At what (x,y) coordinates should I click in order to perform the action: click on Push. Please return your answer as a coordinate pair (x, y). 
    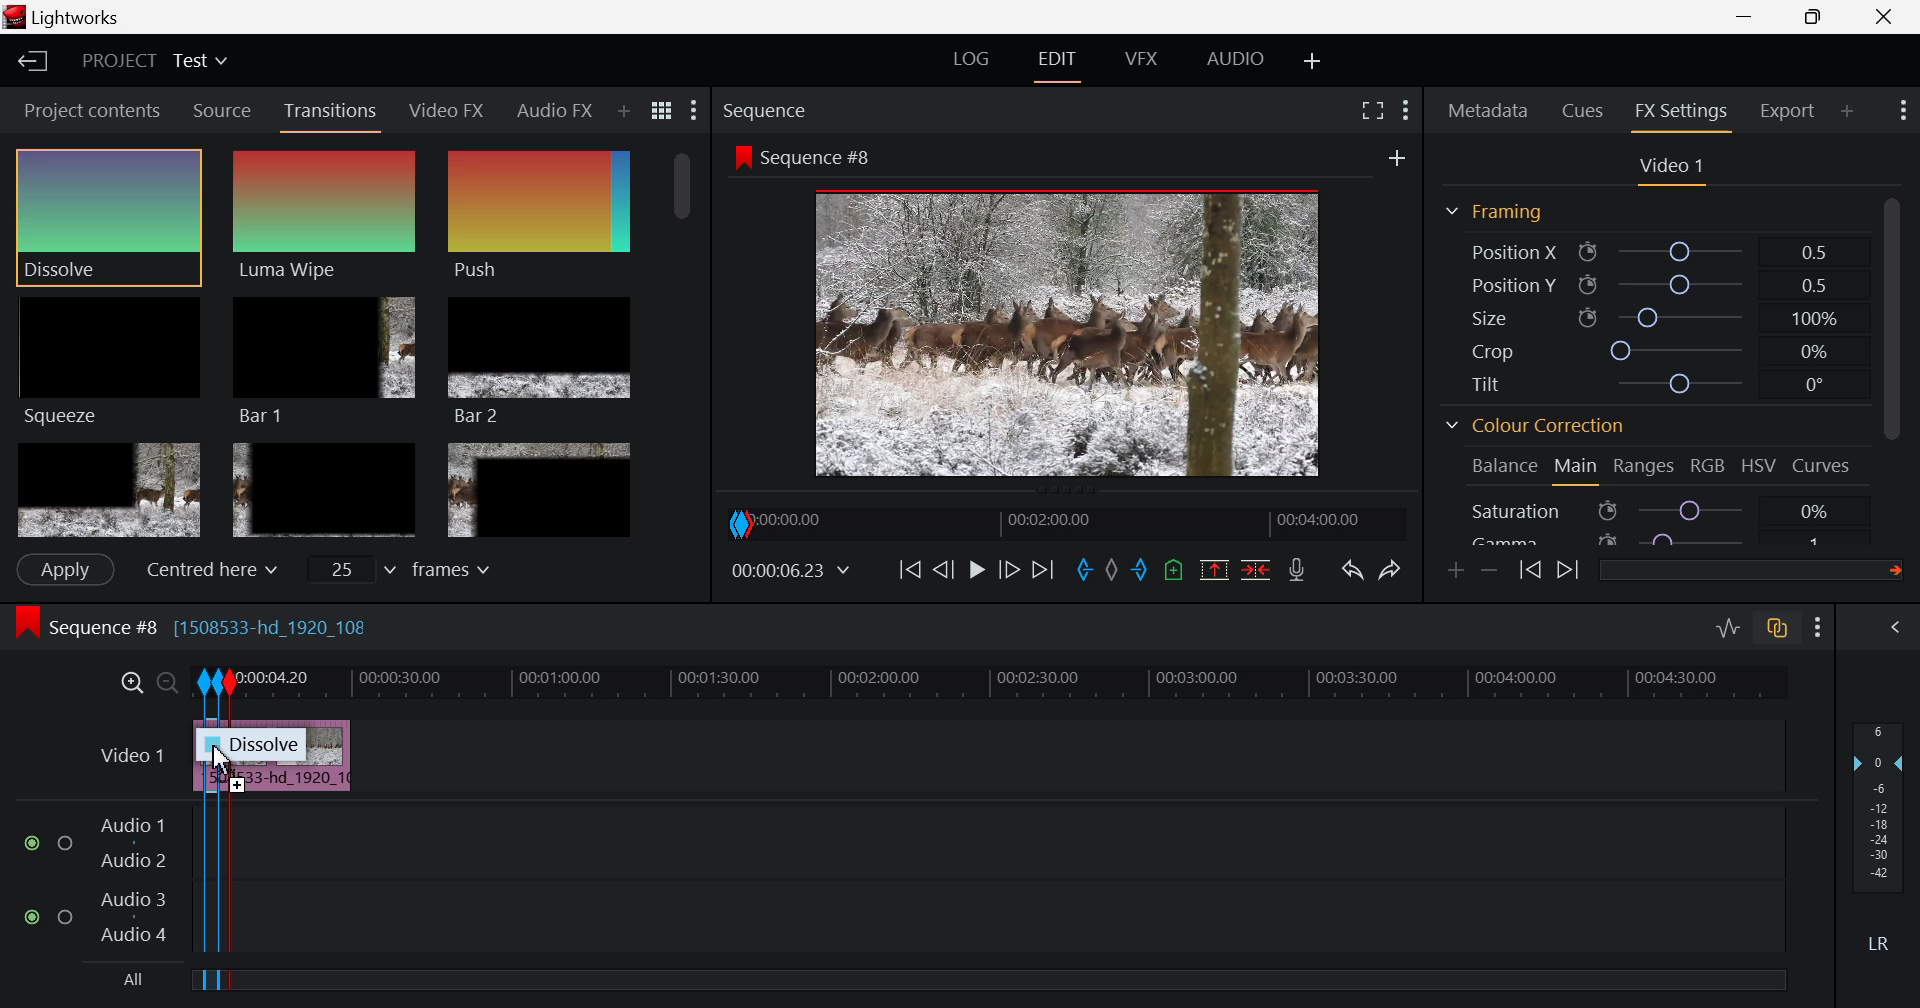
    Looking at the image, I should click on (539, 215).